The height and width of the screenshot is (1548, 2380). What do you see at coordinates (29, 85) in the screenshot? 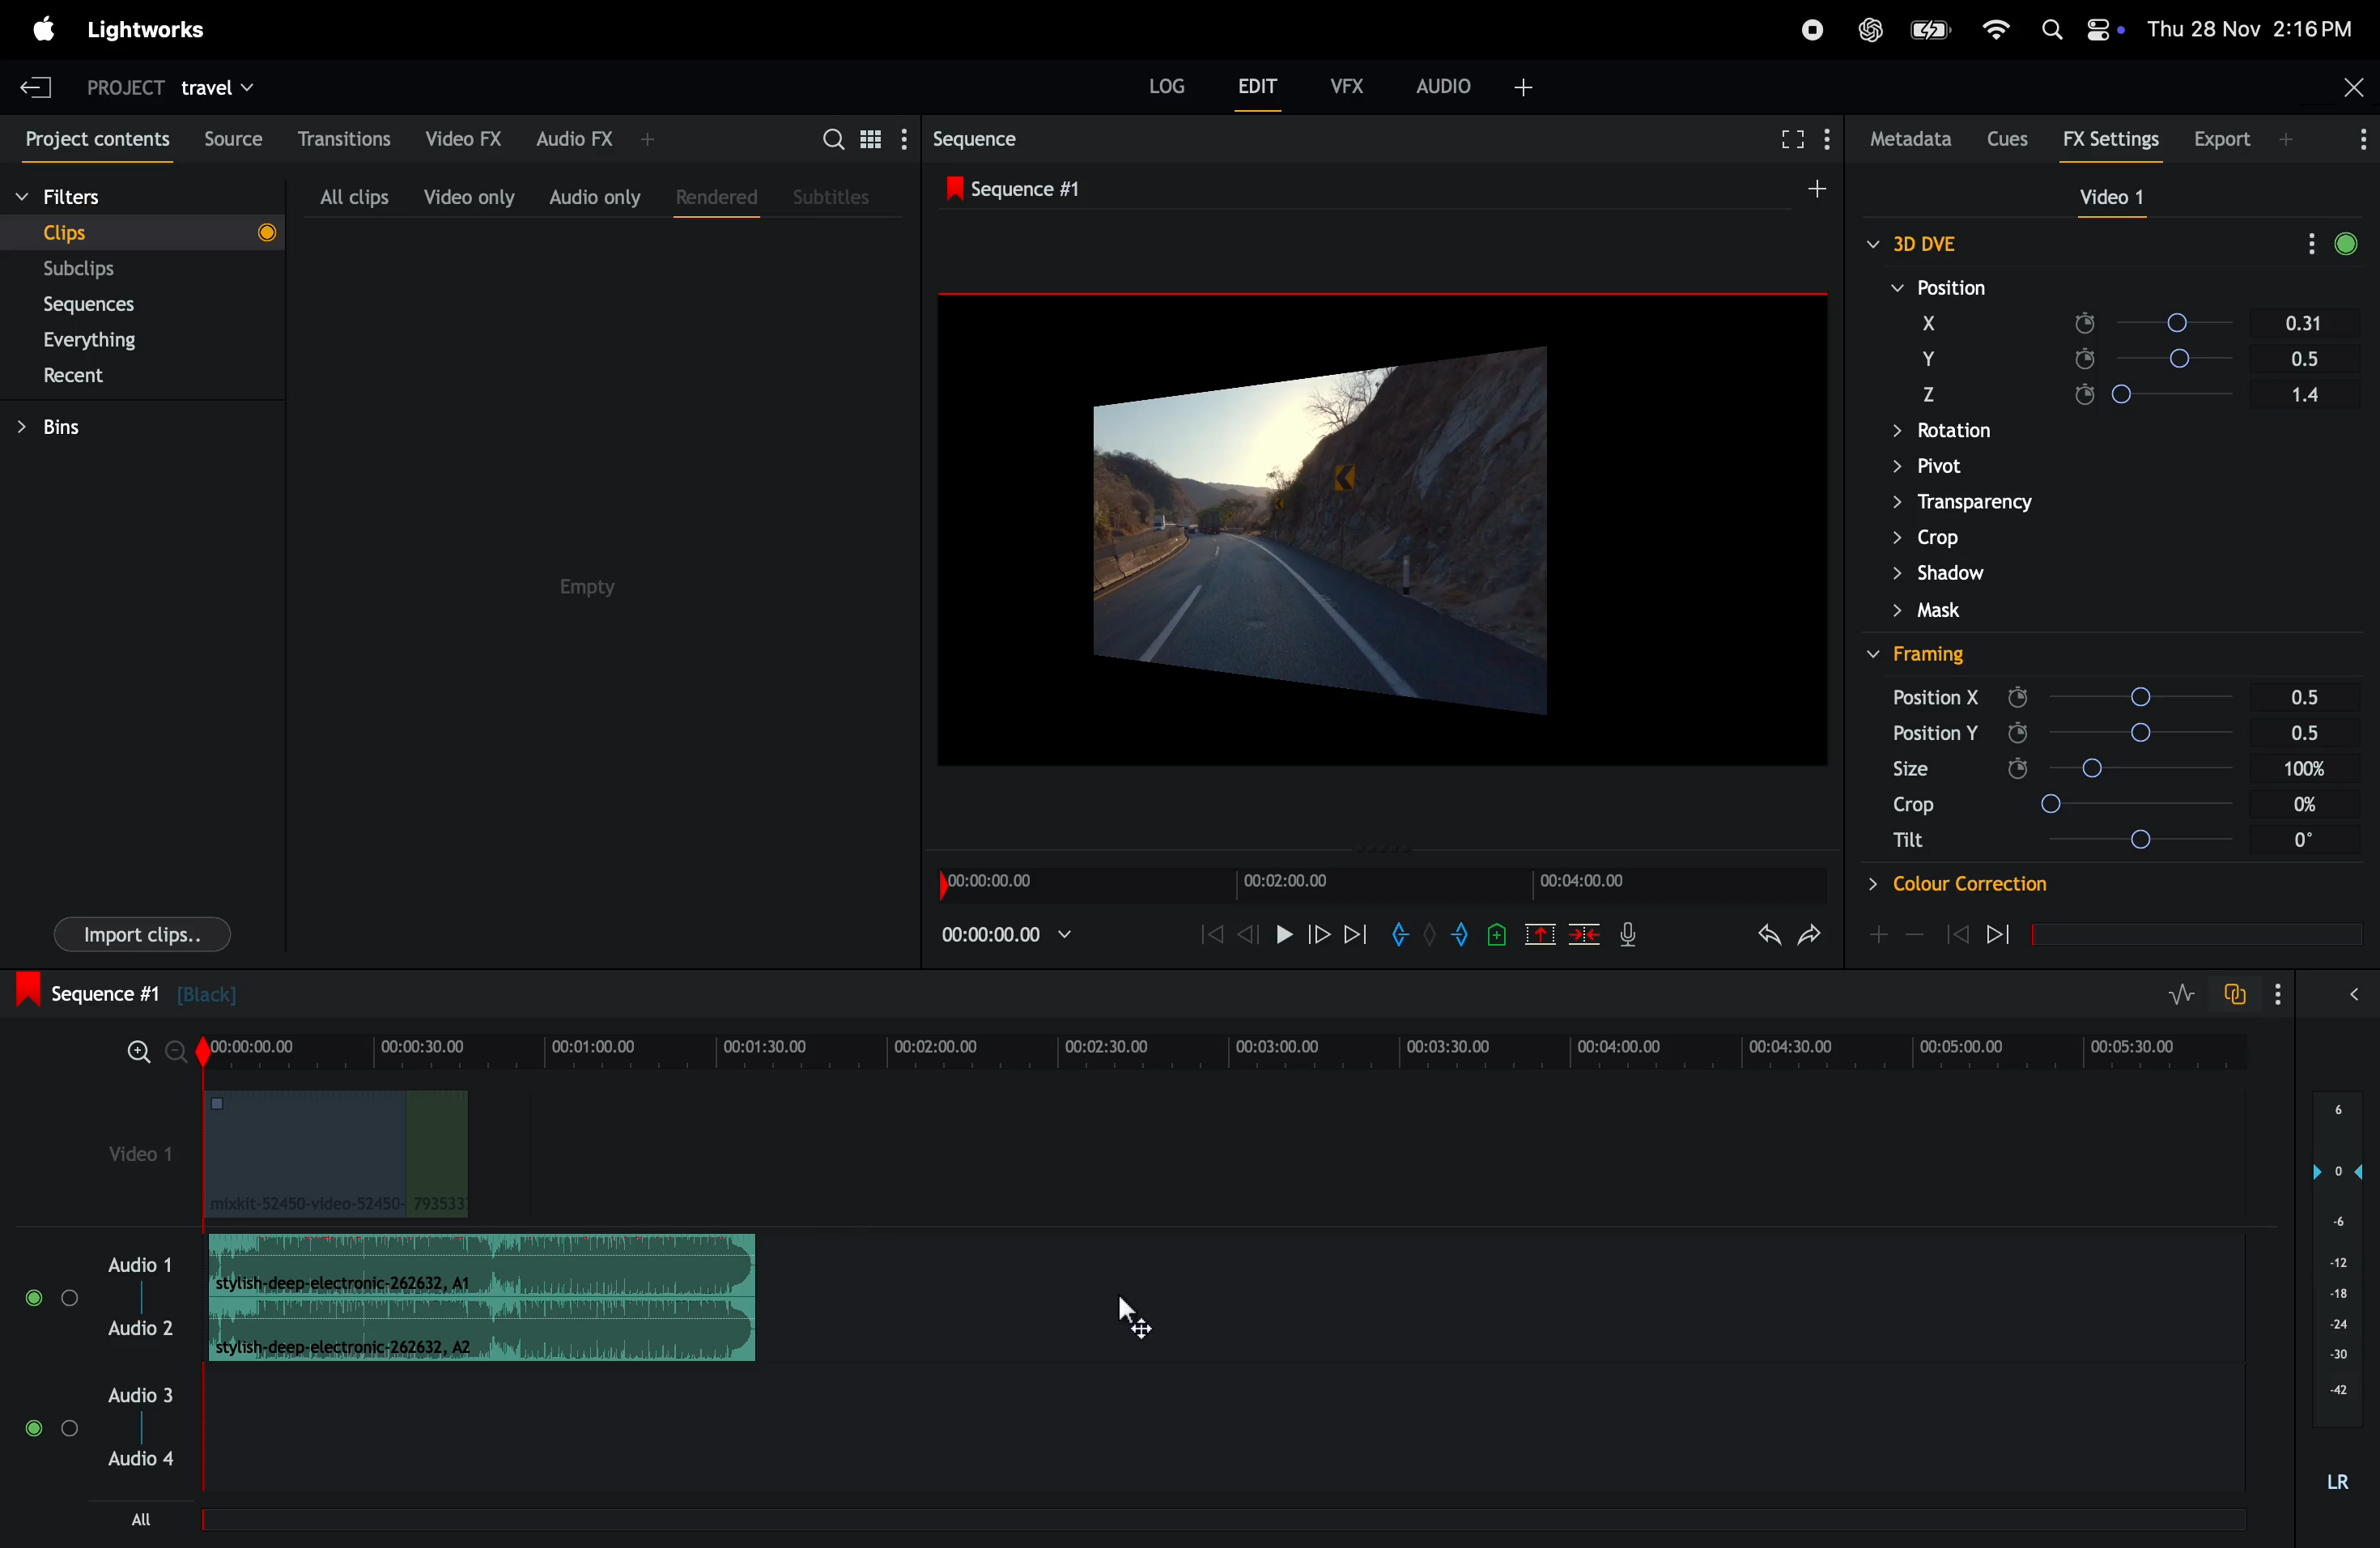
I see `exit` at bounding box center [29, 85].